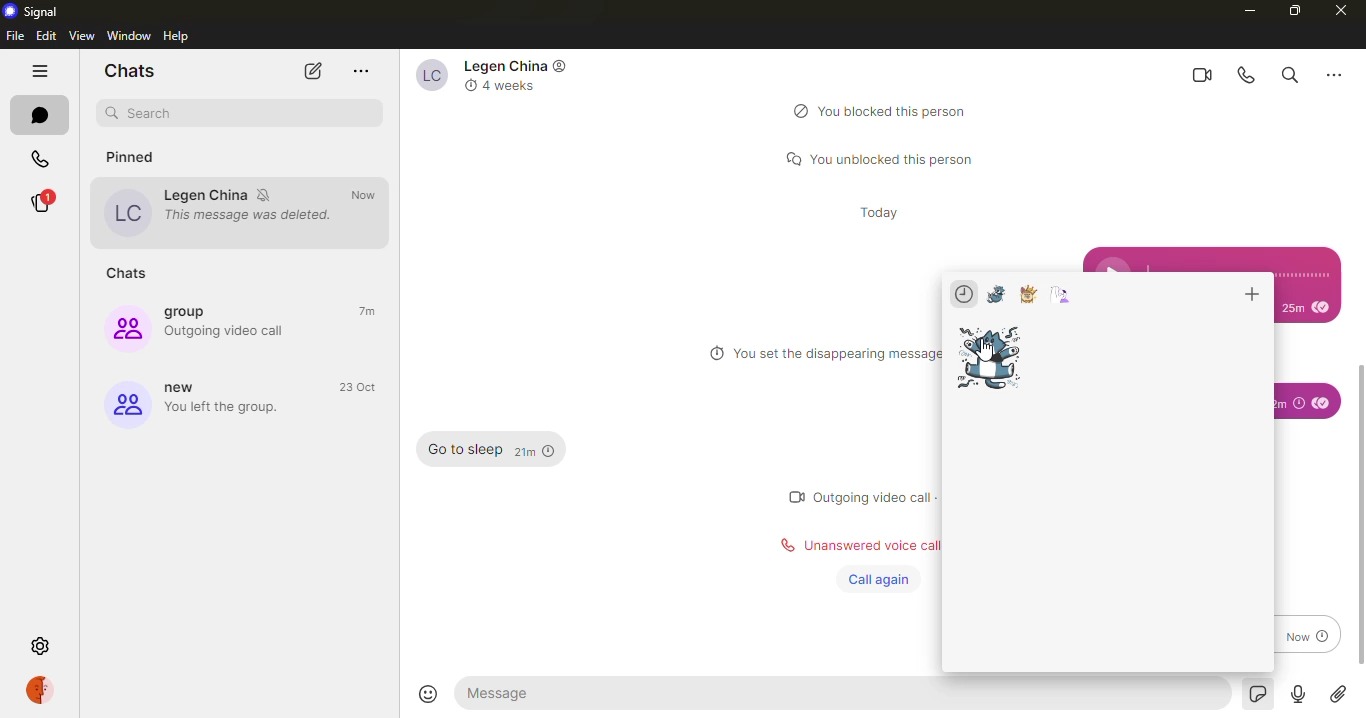 This screenshot has height=718, width=1366. I want to click on sticker type, so click(1062, 295).